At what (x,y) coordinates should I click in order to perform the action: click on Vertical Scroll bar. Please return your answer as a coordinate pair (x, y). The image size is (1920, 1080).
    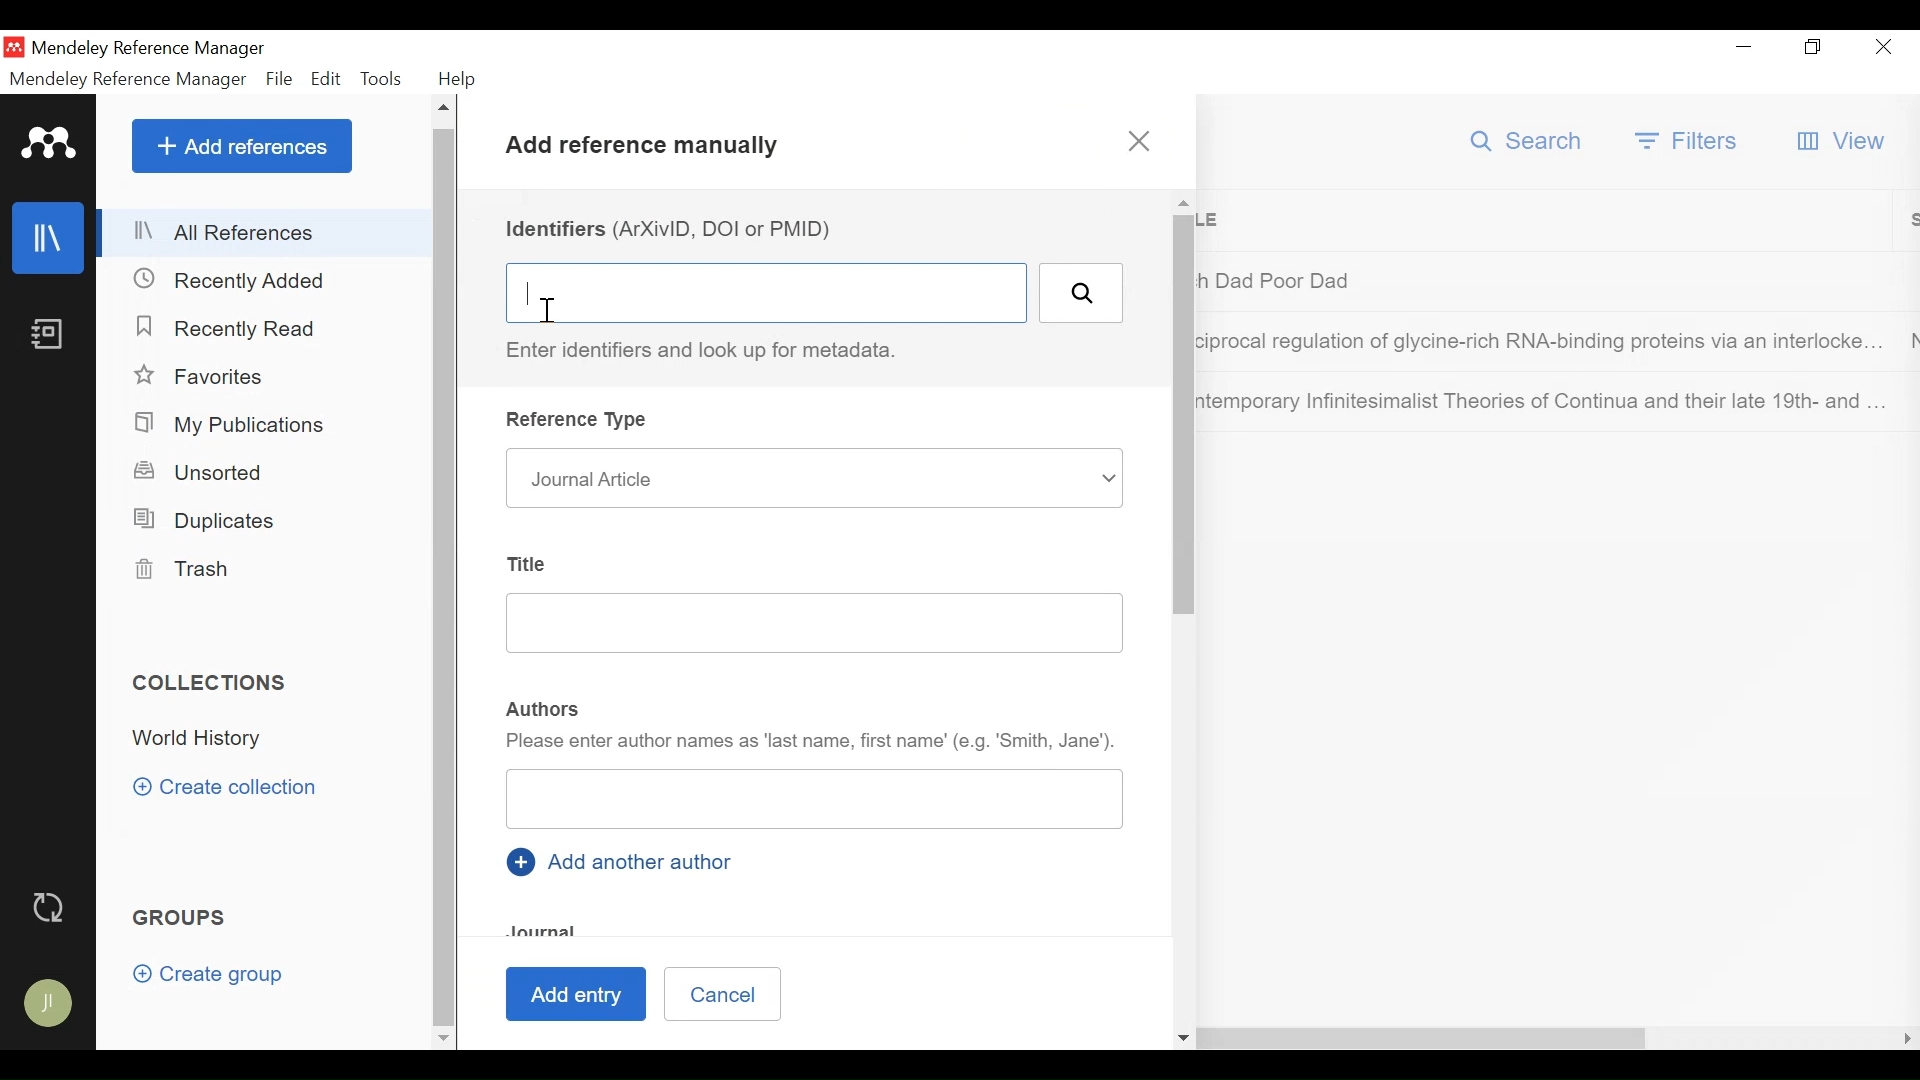
    Looking at the image, I should click on (446, 575).